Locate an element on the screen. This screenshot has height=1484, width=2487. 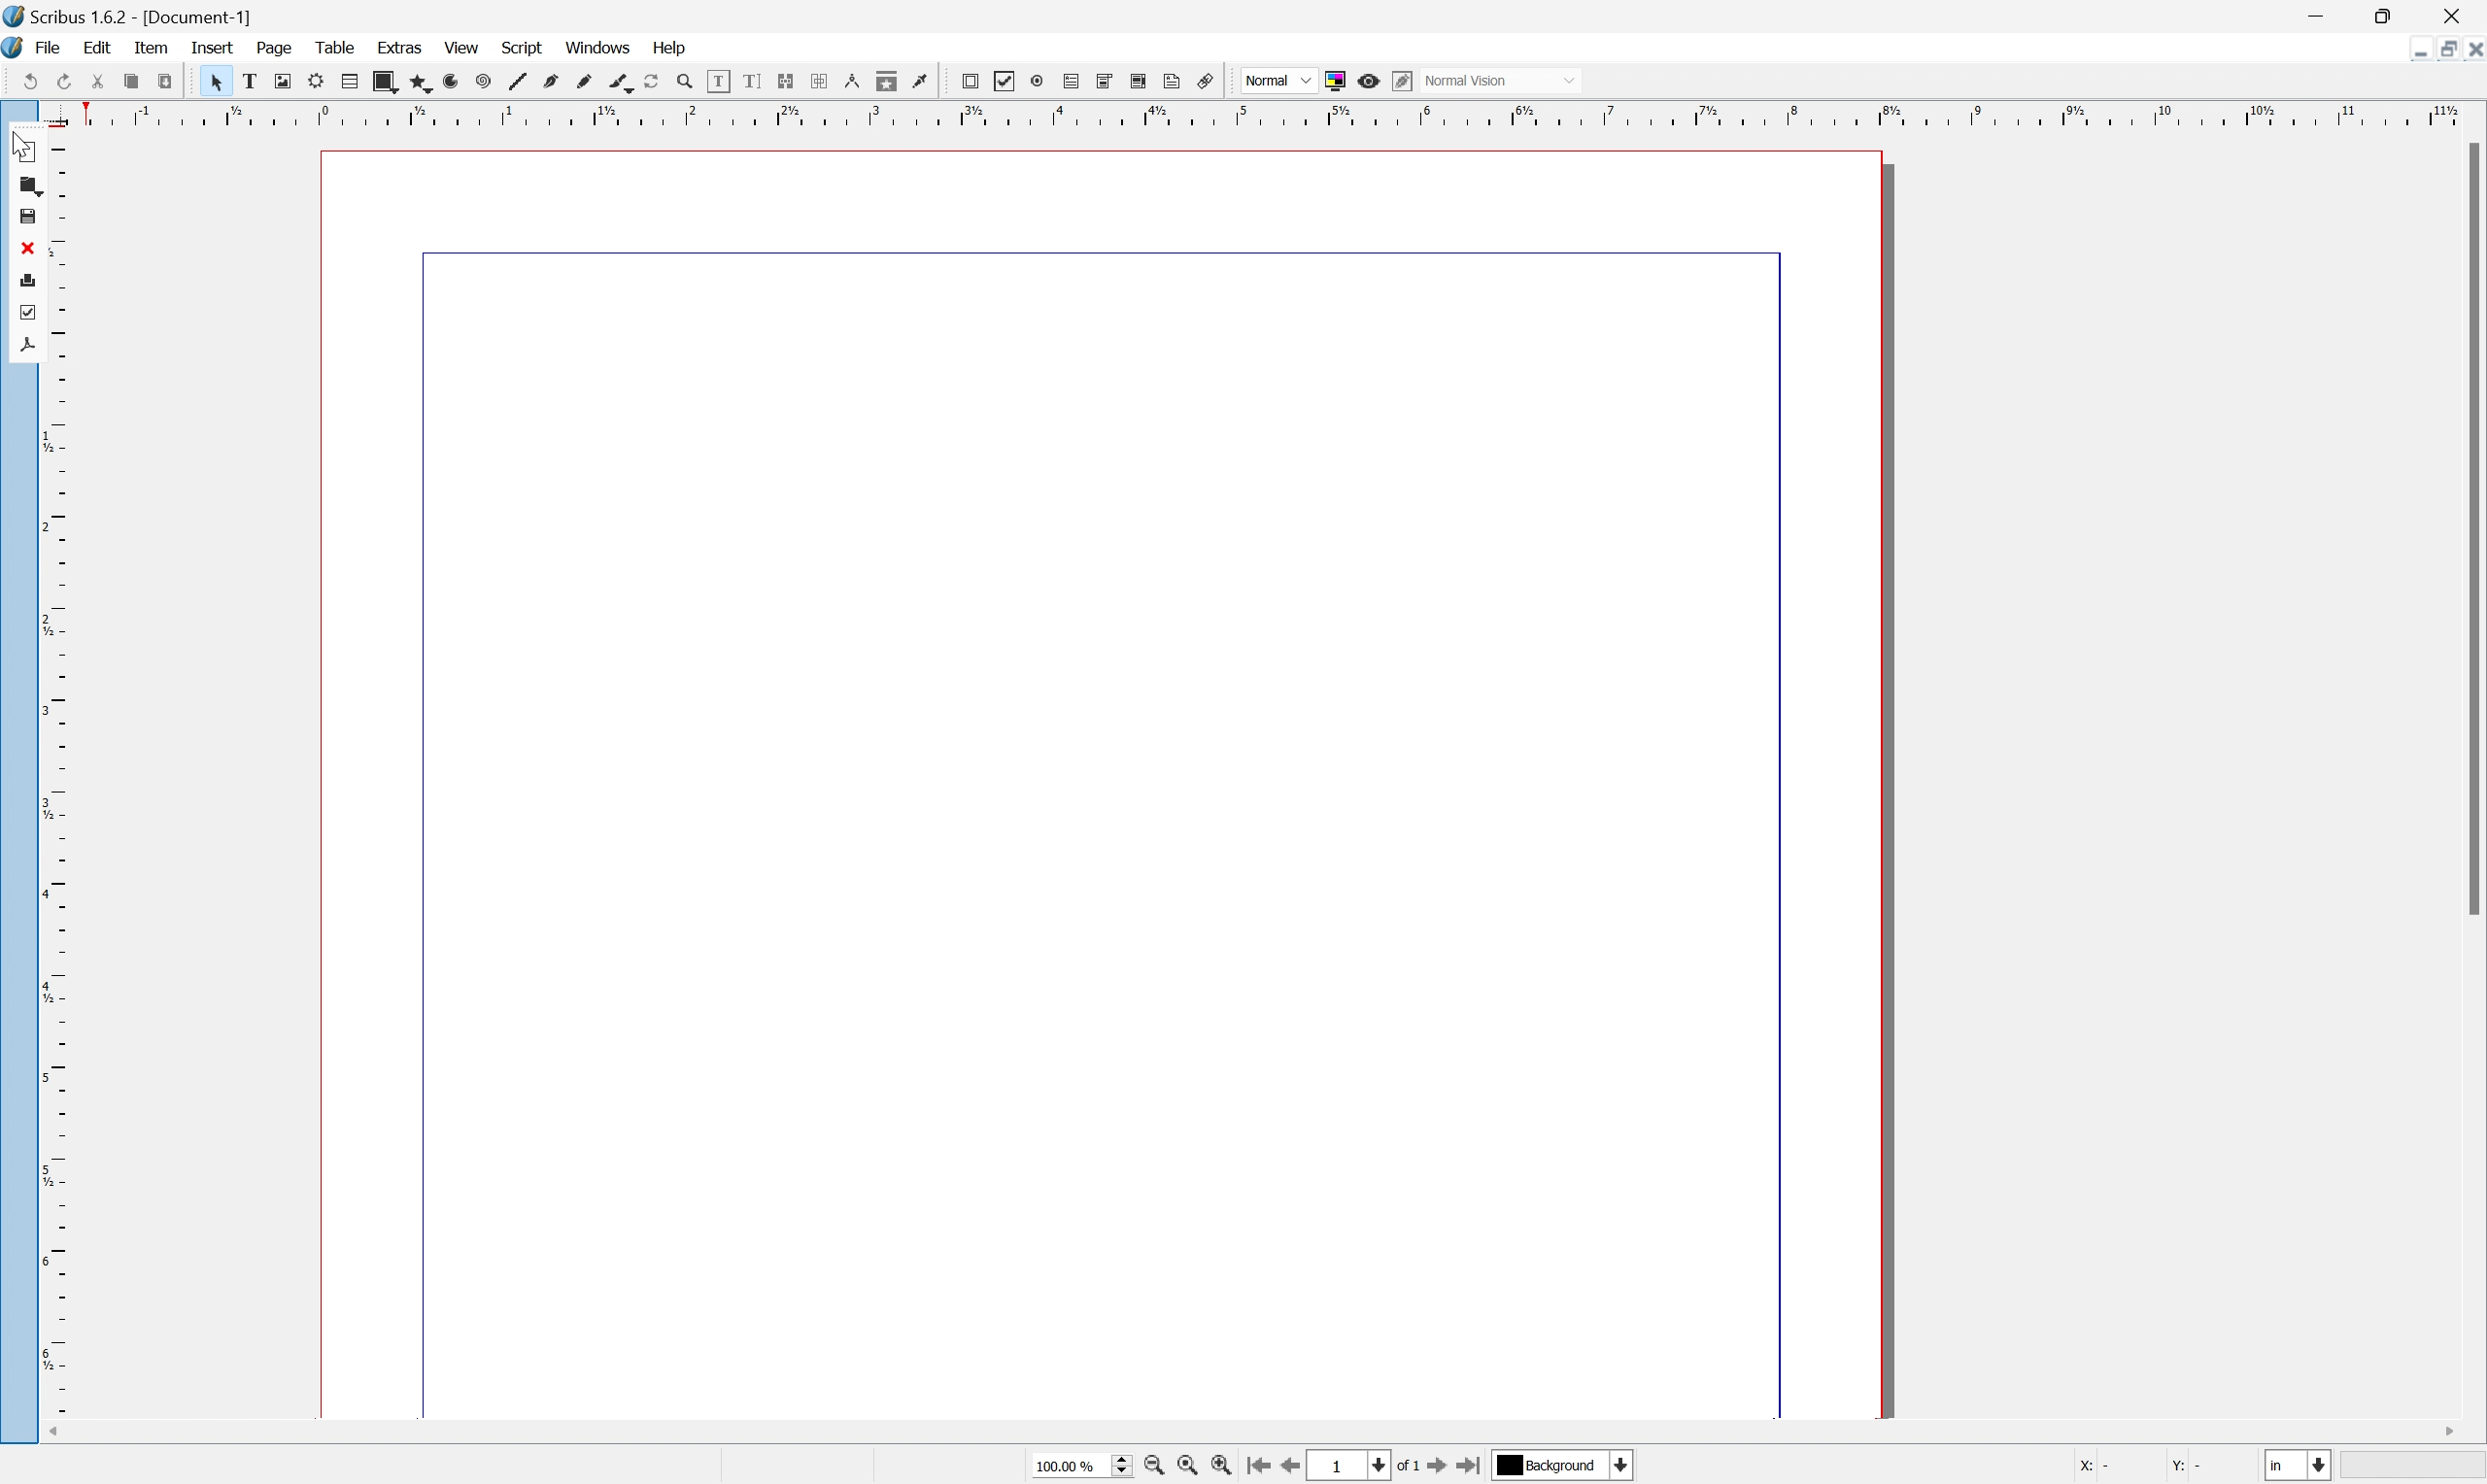
rotate item is located at coordinates (886, 81).